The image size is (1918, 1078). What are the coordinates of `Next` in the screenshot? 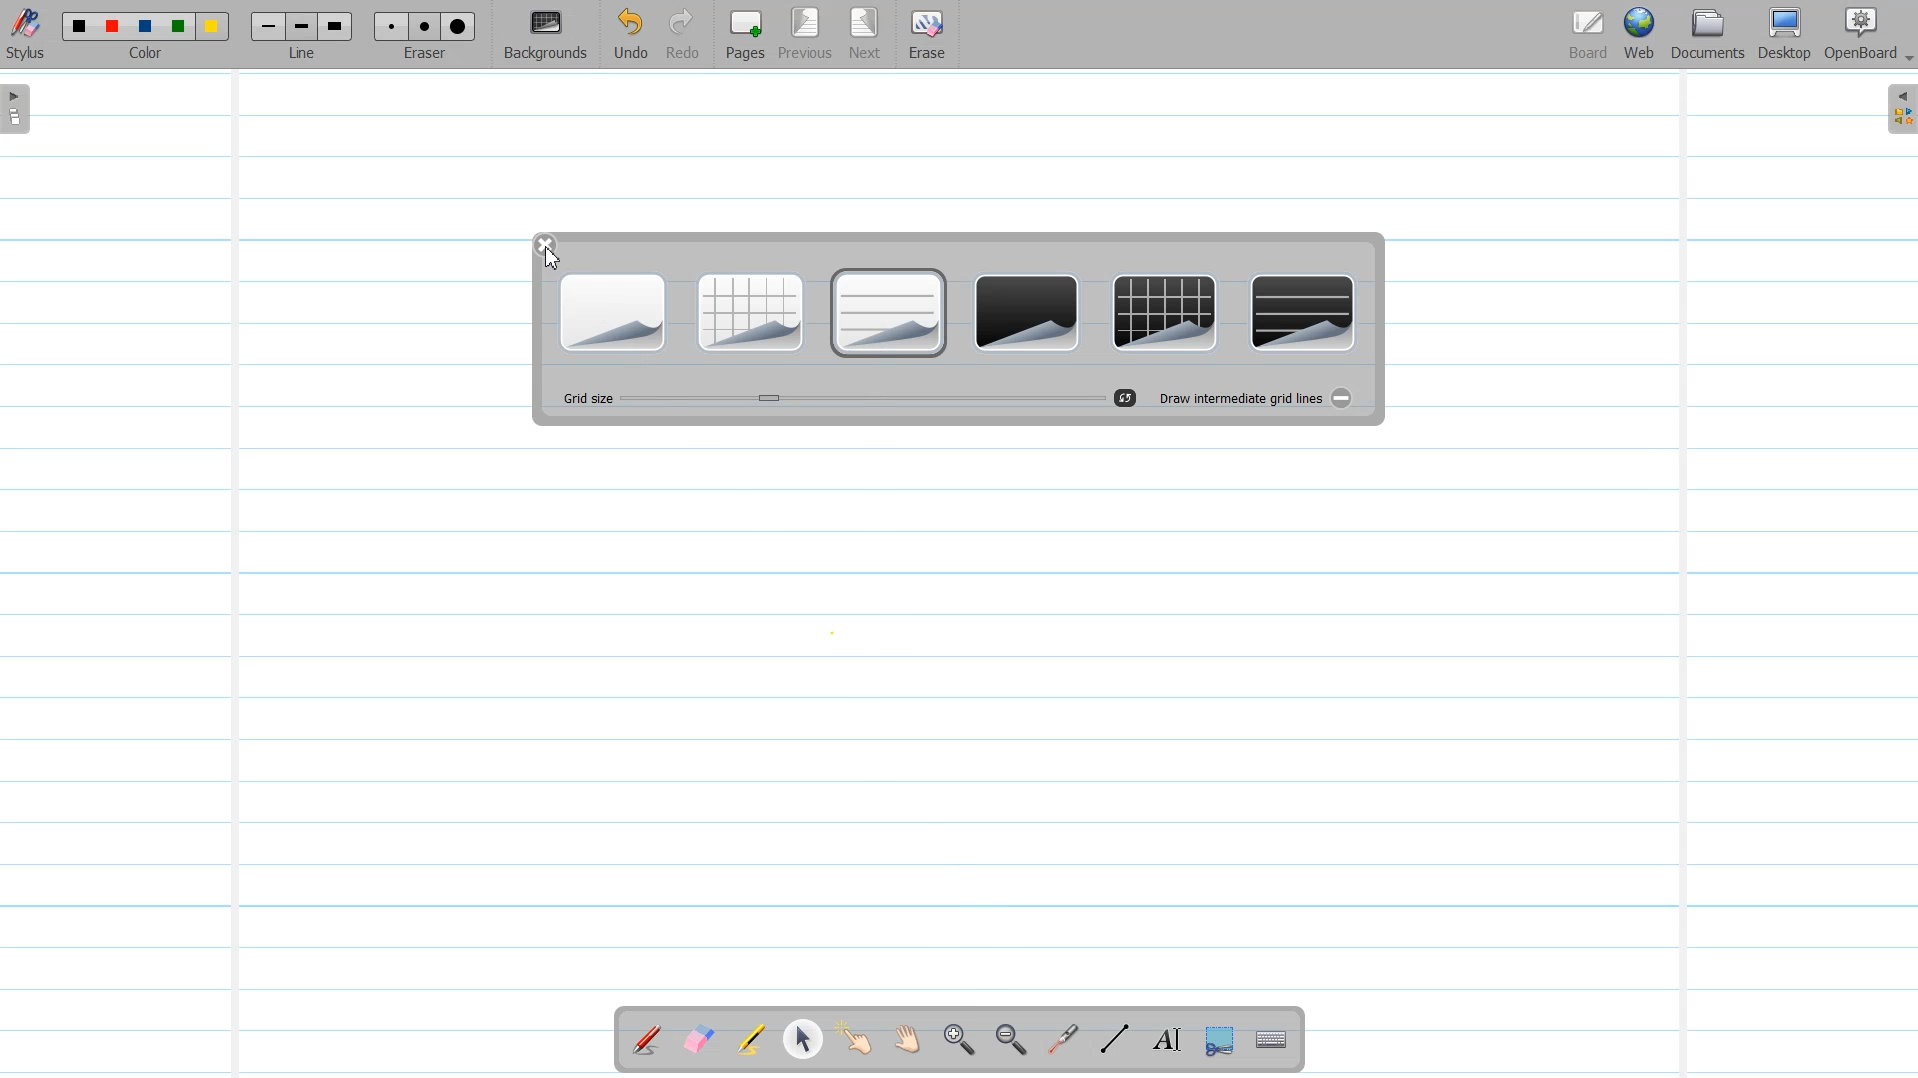 It's located at (865, 35).